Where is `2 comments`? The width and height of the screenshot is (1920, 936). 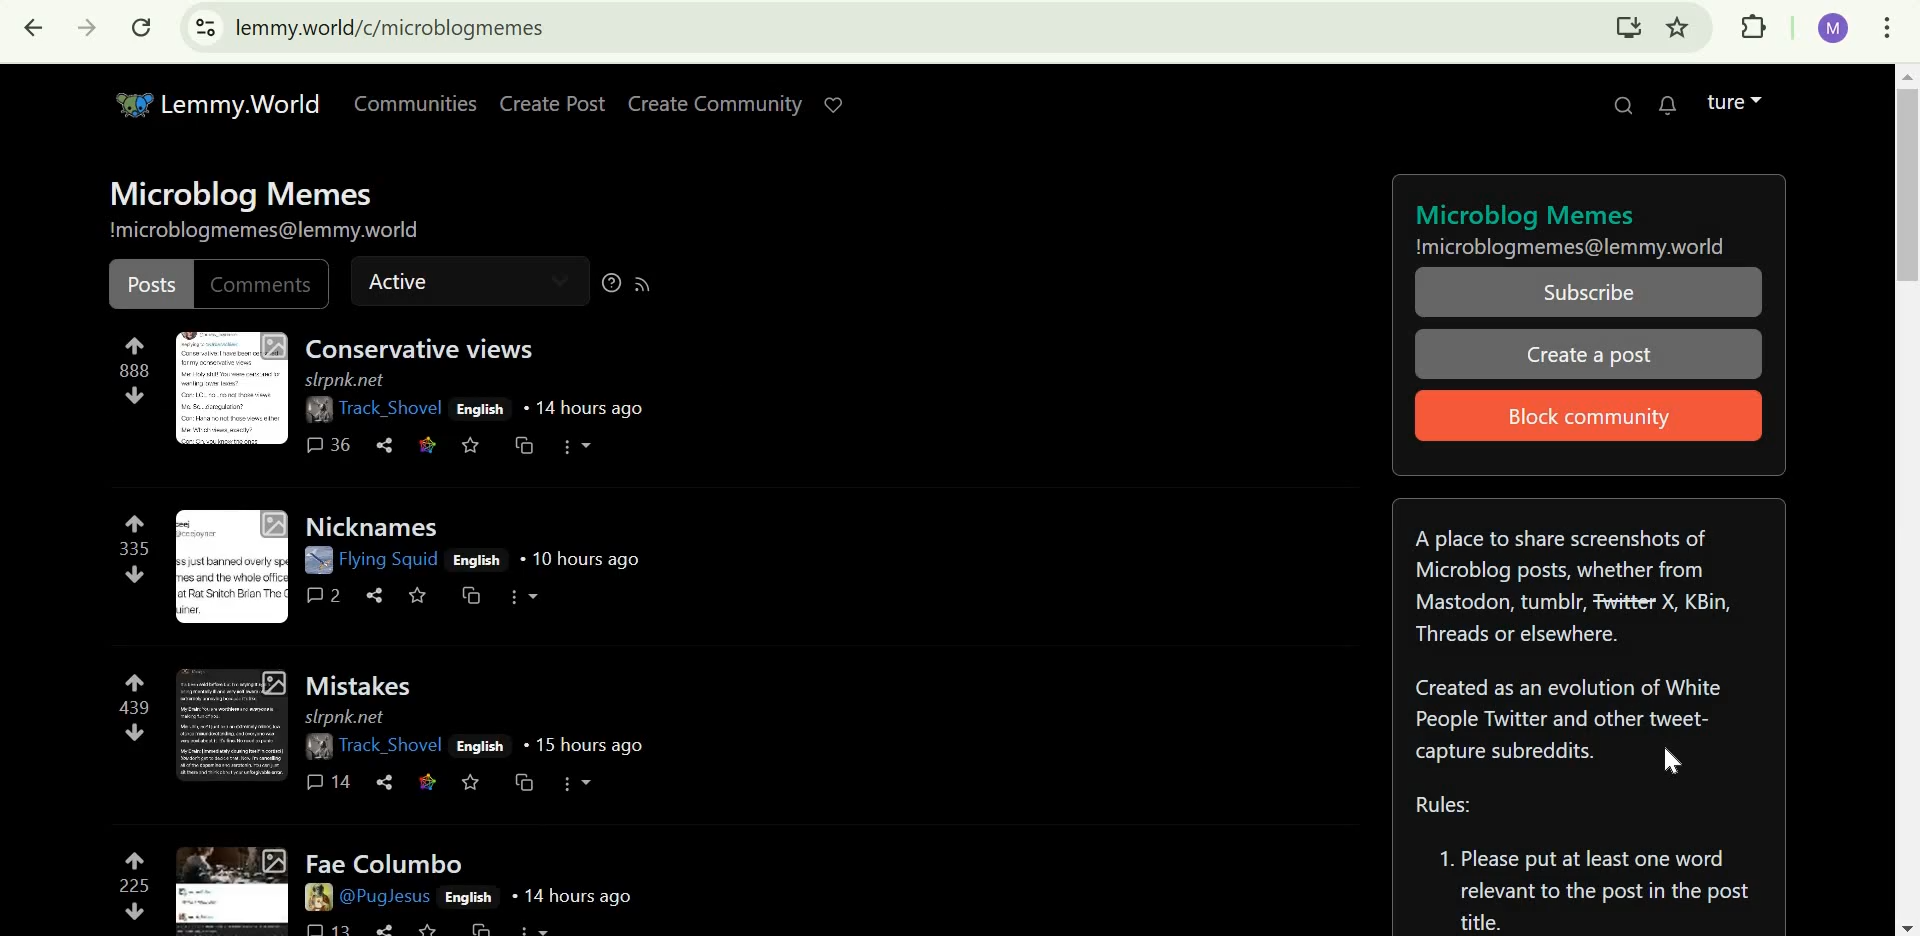 2 comments is located at coordinates (326, 595).